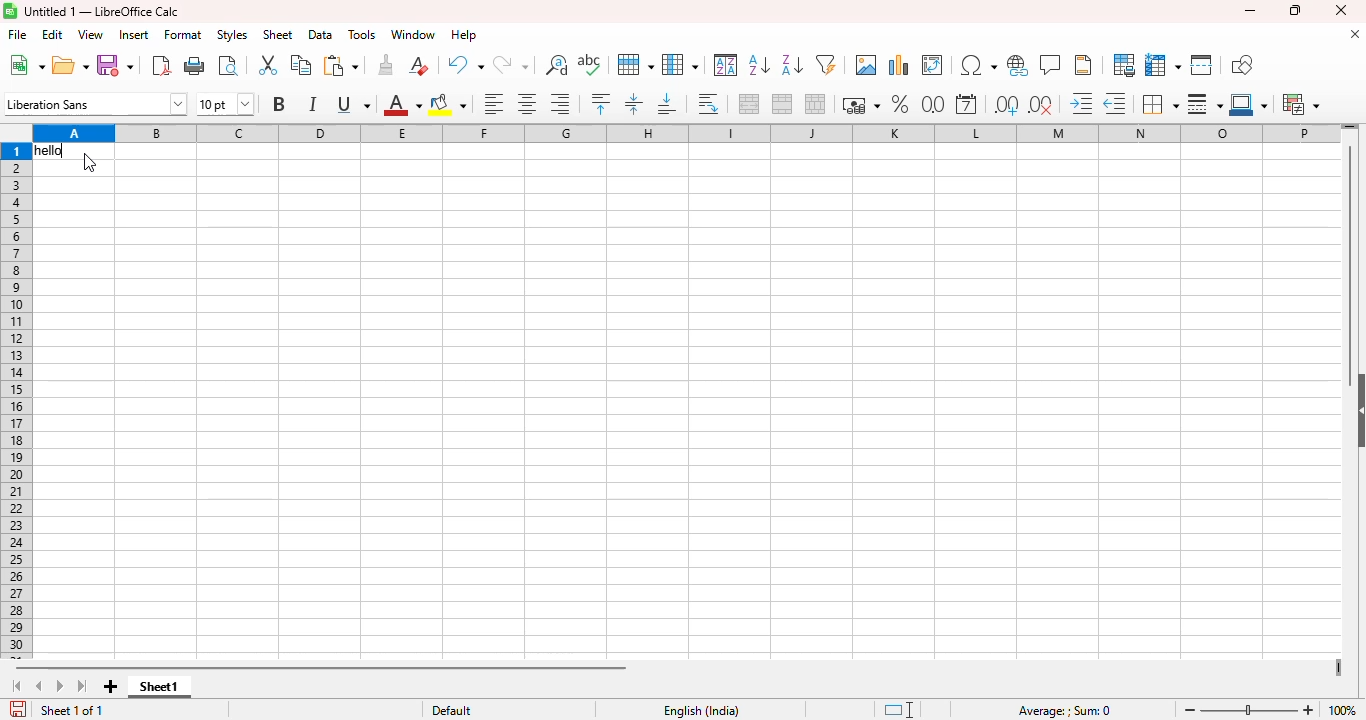  I want to click on increase indent, so click(1081, 103).